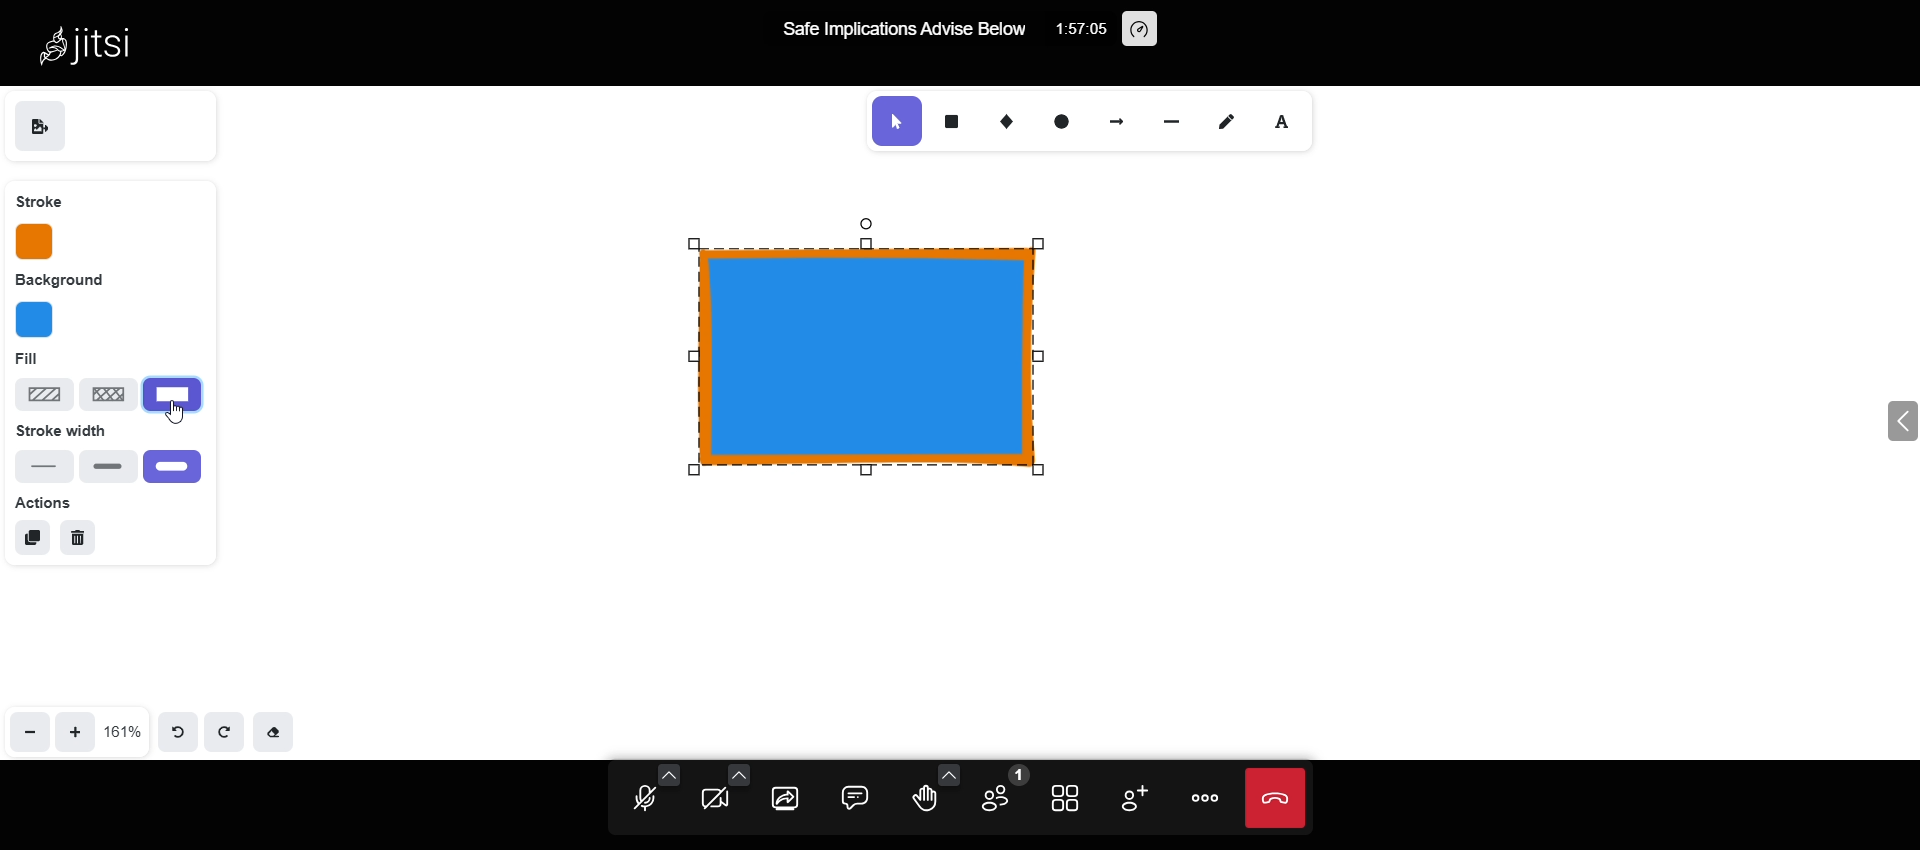 This screenshot has height=850, width=1920. Describe the element at coordinates (179, 396) in the screenshot. I see `selected fill type` at that location.